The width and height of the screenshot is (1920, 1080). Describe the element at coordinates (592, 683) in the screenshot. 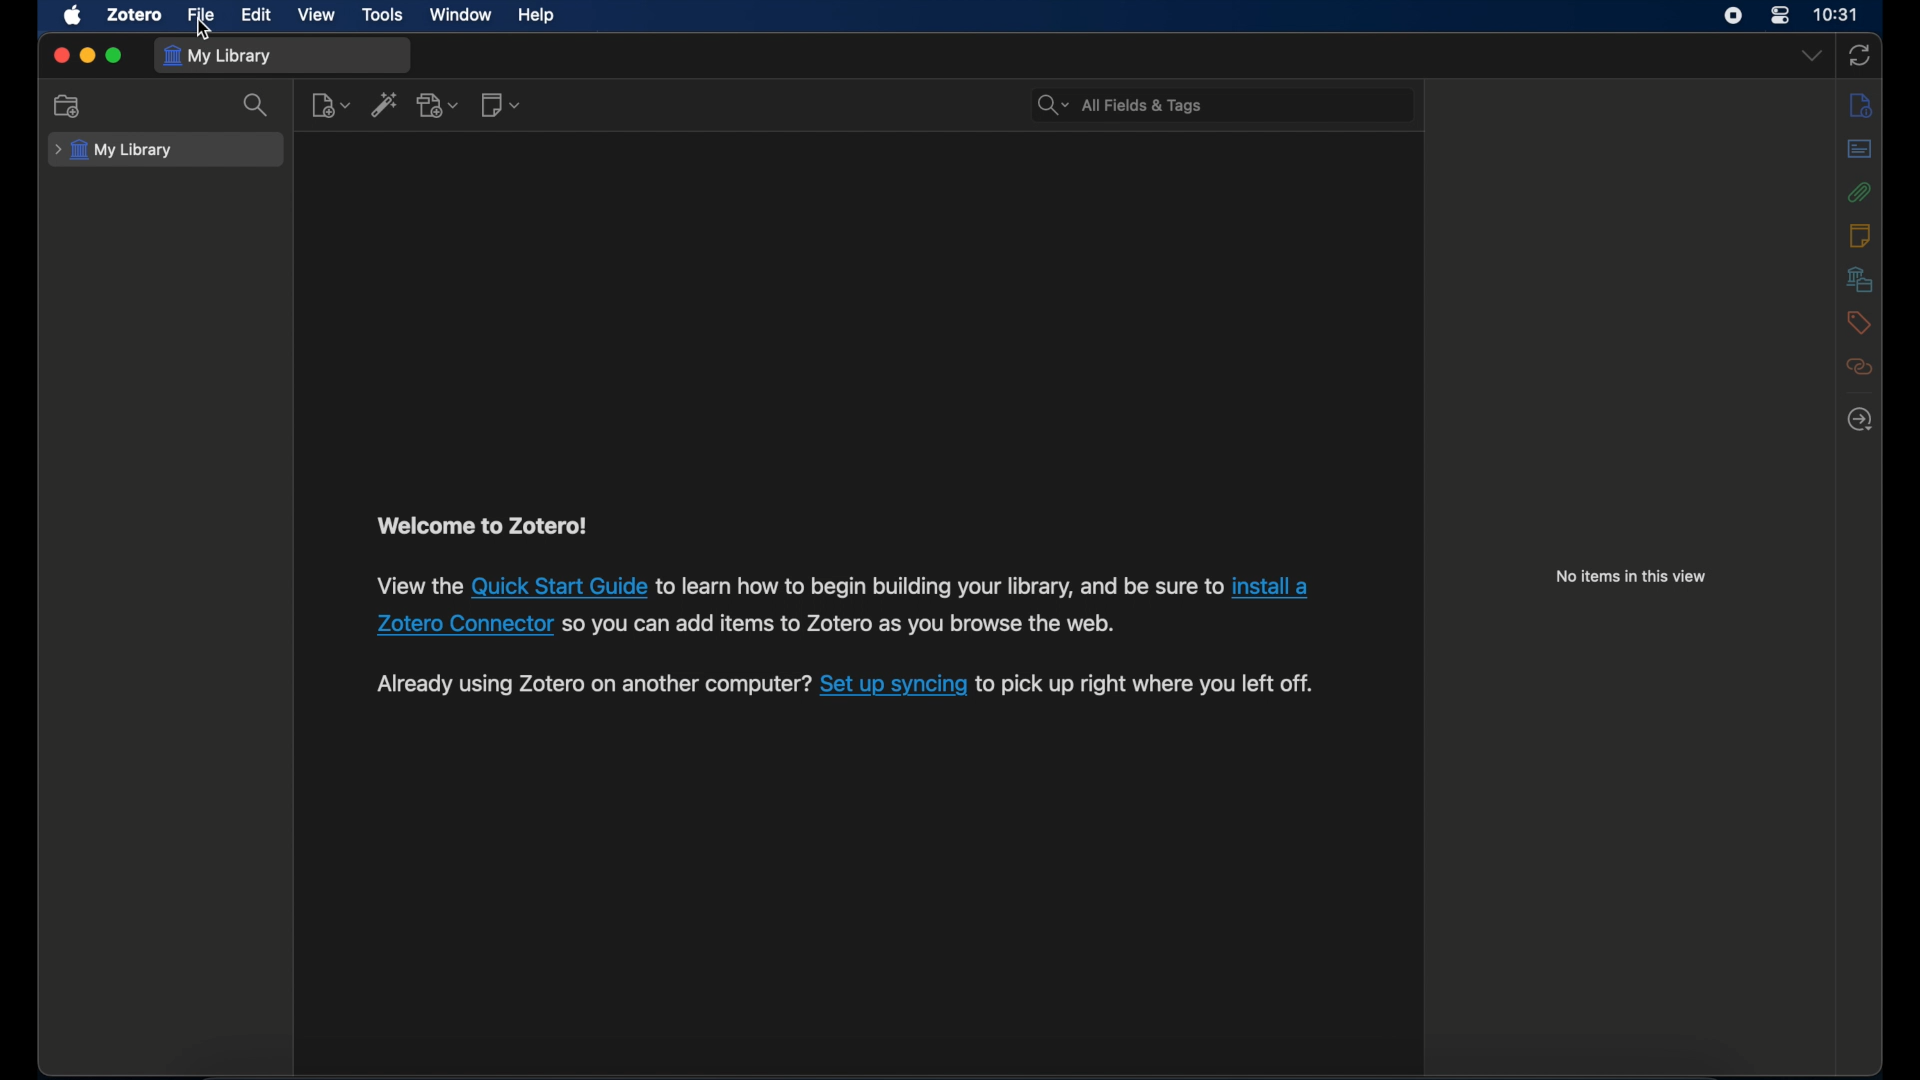

I see `text` at that location.